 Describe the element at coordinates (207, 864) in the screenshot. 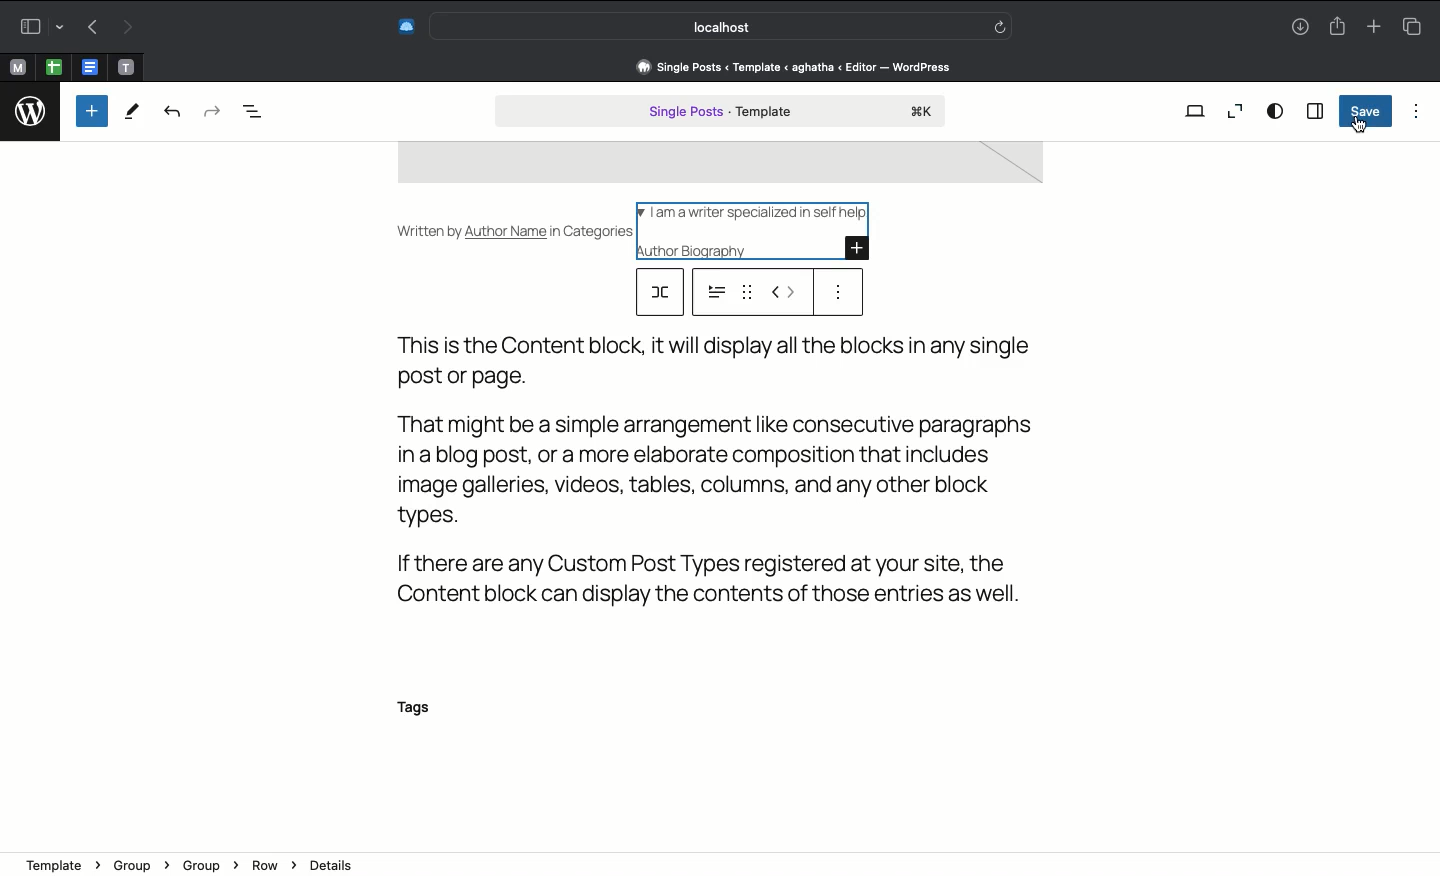

I see `Group` at that location.